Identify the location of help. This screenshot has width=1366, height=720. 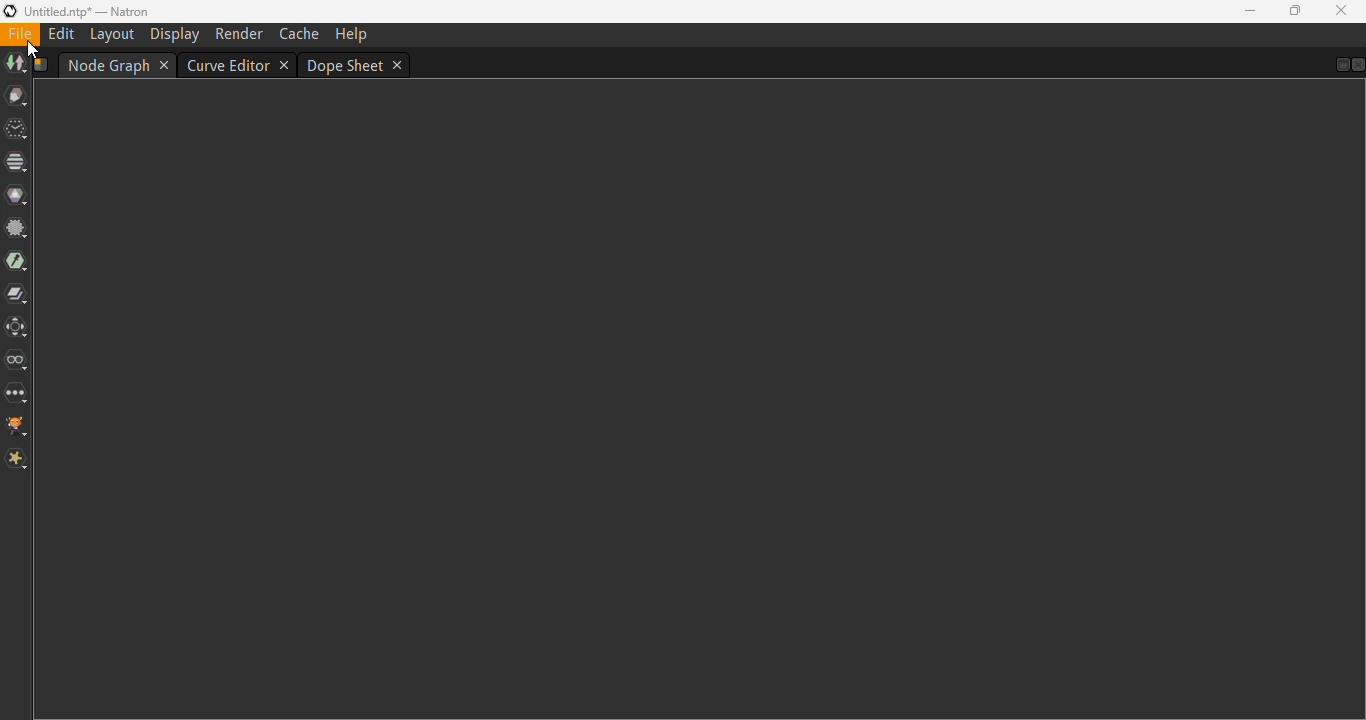
(352, 35).